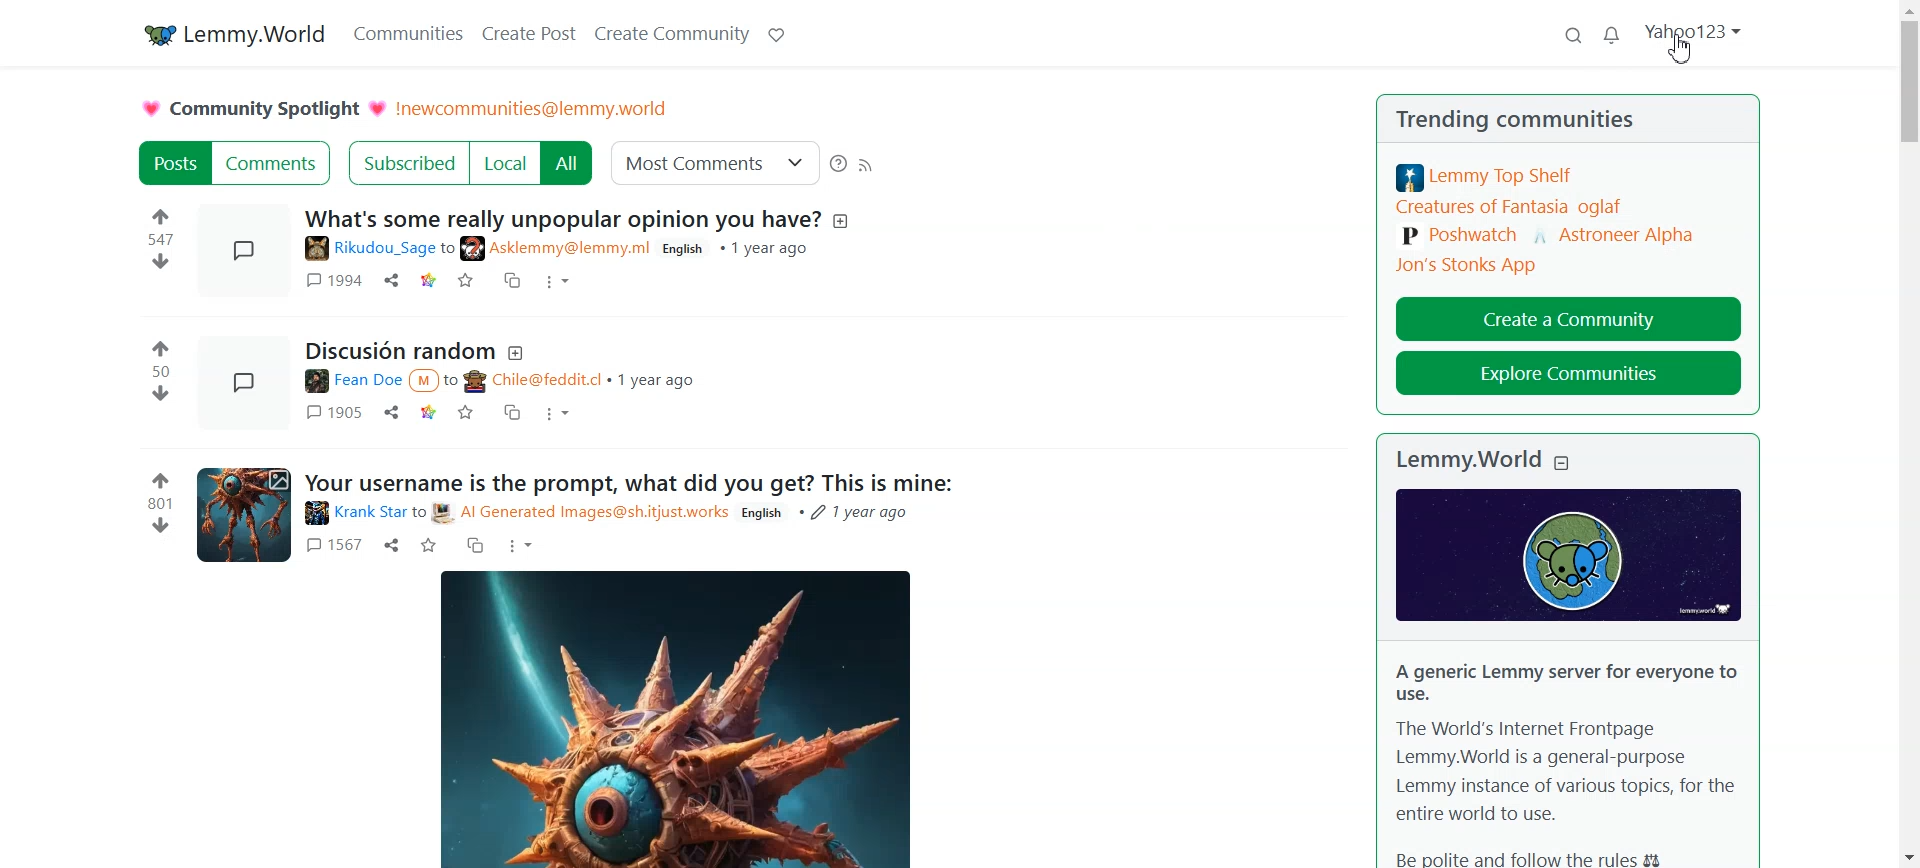 The width and height of the screenshot is (1920, 868). I want to click on RSS, so click(867, 163).